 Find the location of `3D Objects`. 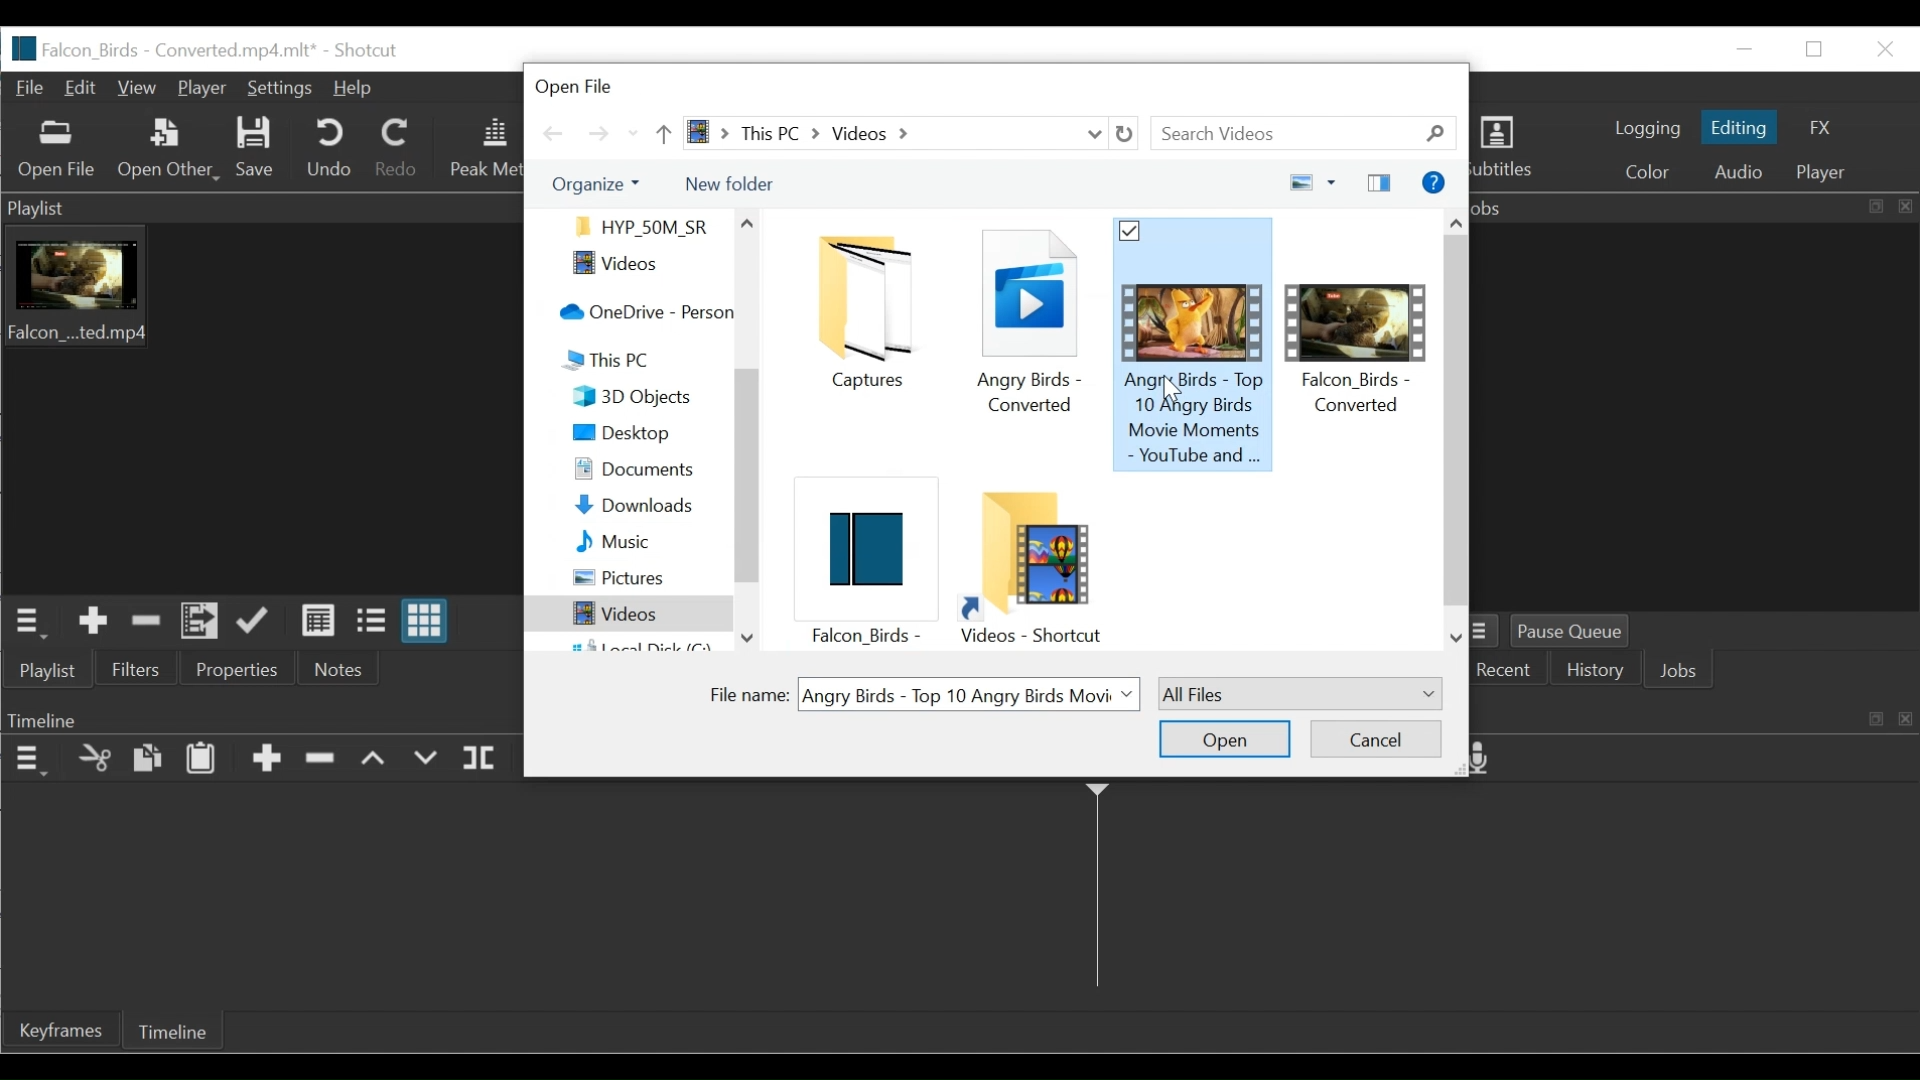

3D Objects is located at coordinates (637, 397).